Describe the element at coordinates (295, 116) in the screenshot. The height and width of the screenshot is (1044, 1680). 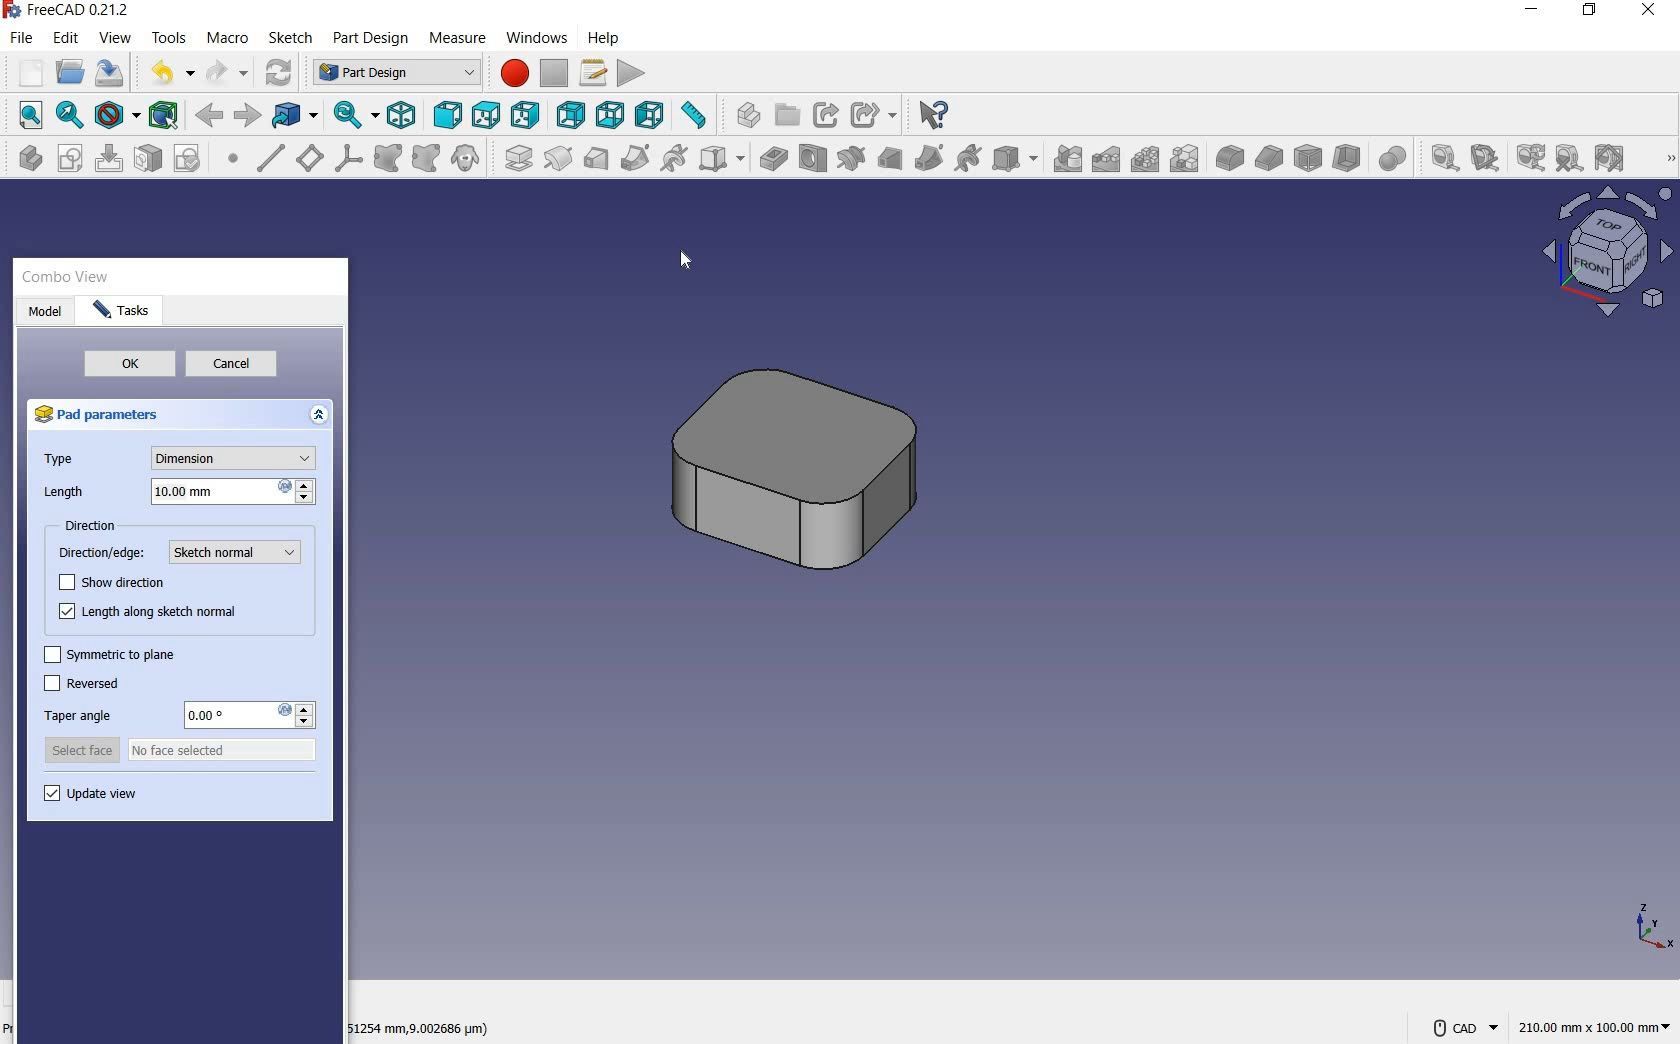
I see `go to linked object` at that location.